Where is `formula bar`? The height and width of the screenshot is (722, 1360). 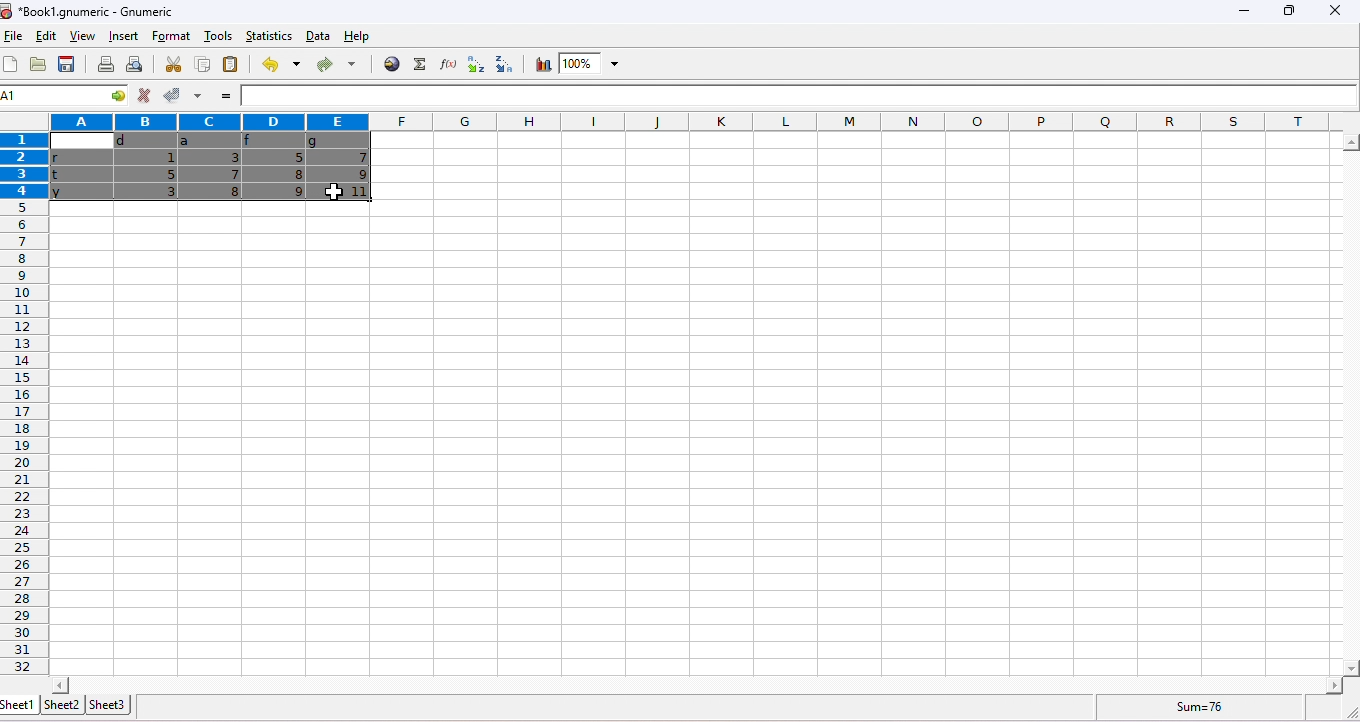 formula bar is located at coordinates (800, 96).